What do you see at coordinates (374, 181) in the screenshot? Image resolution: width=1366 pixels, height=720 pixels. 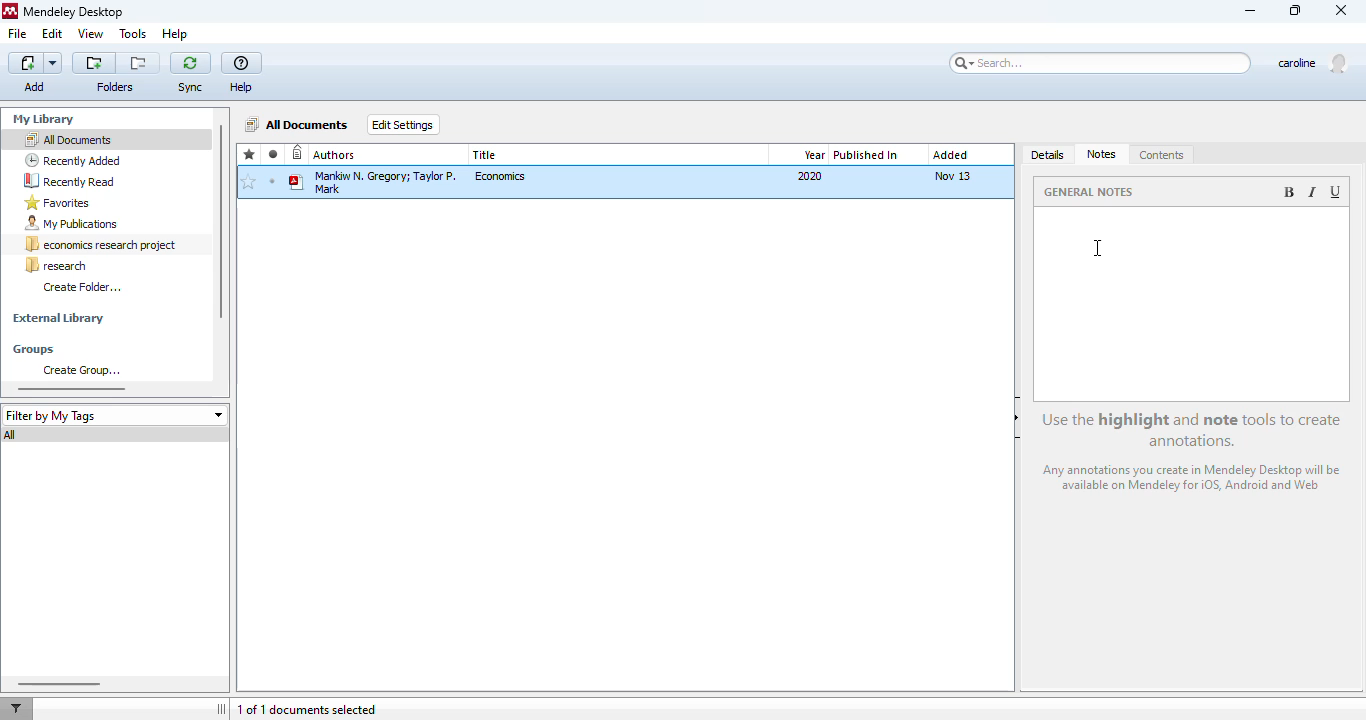 I see `Mankiw N. Gregor; Taylor P. Mark` at bounding box center [374, 181].